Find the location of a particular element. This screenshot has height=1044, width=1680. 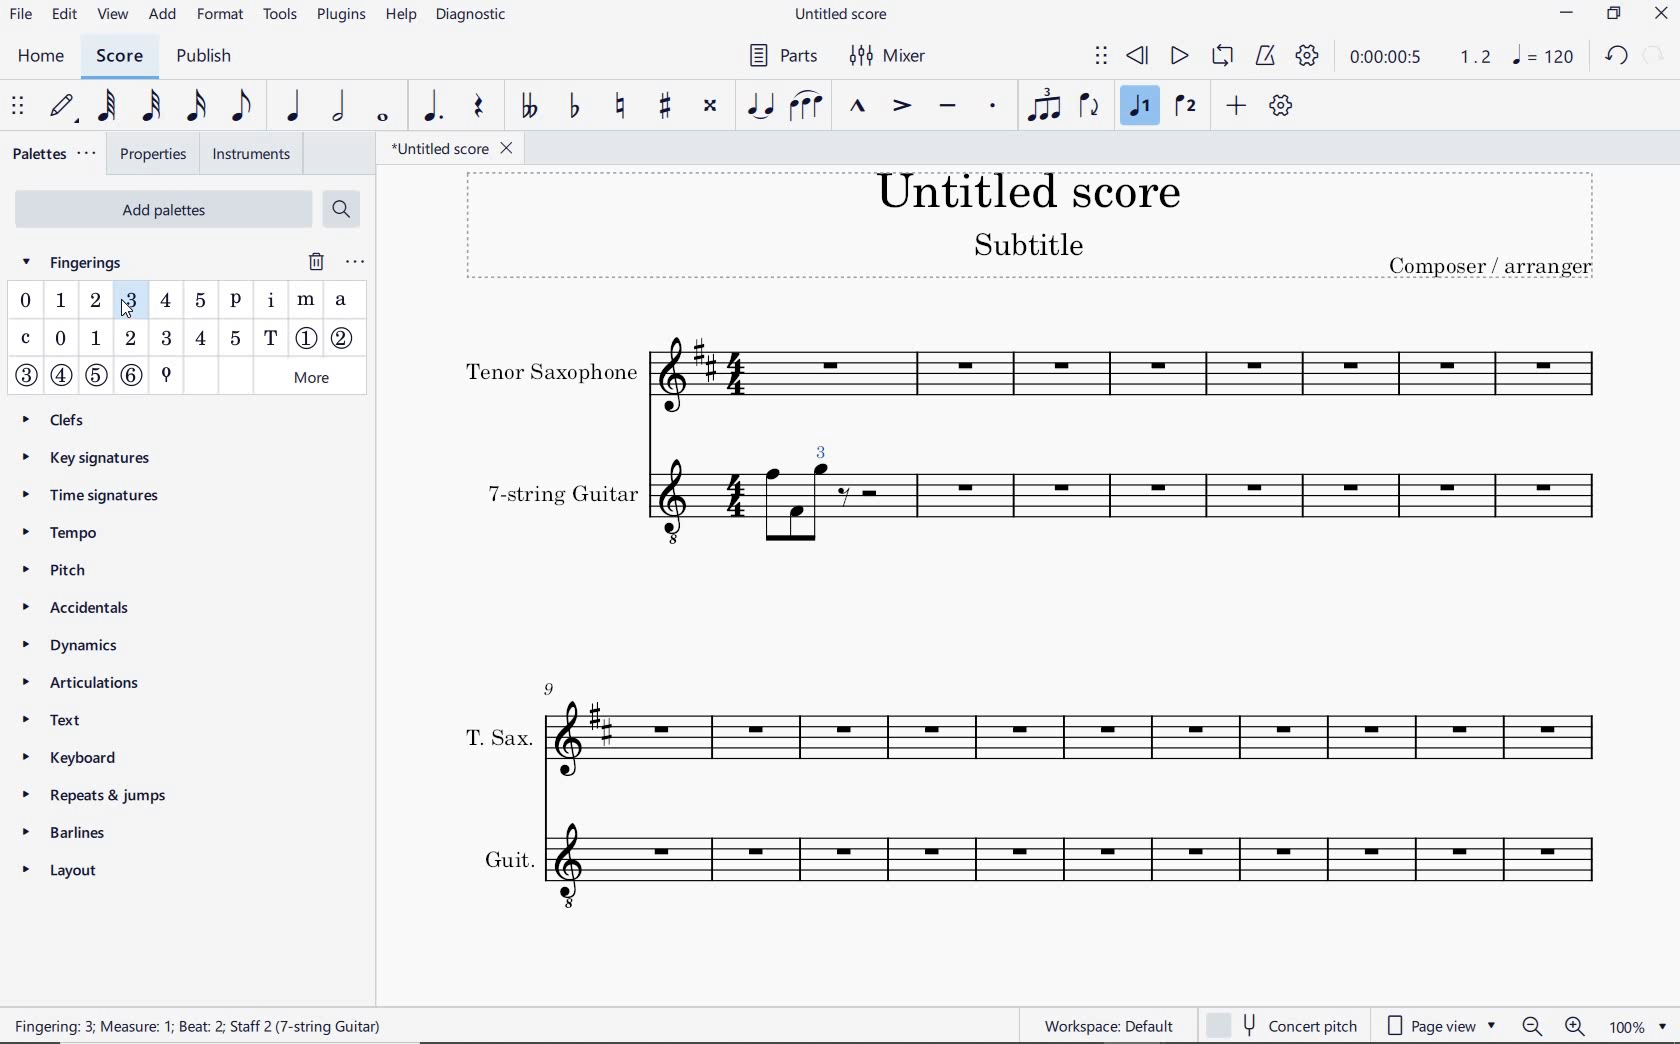

PLUGINS is located at coordinates (341, 19).